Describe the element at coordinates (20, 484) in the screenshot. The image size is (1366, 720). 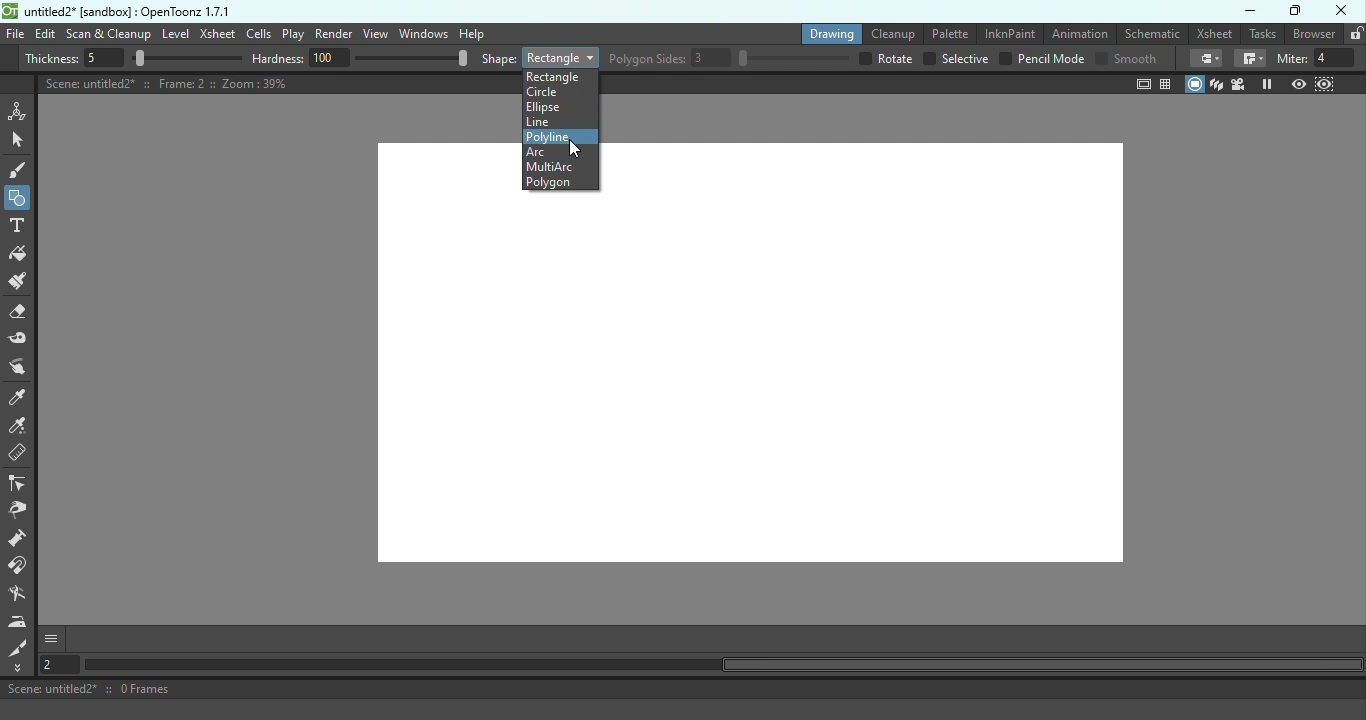
I see `Control point editor tool` at that location.